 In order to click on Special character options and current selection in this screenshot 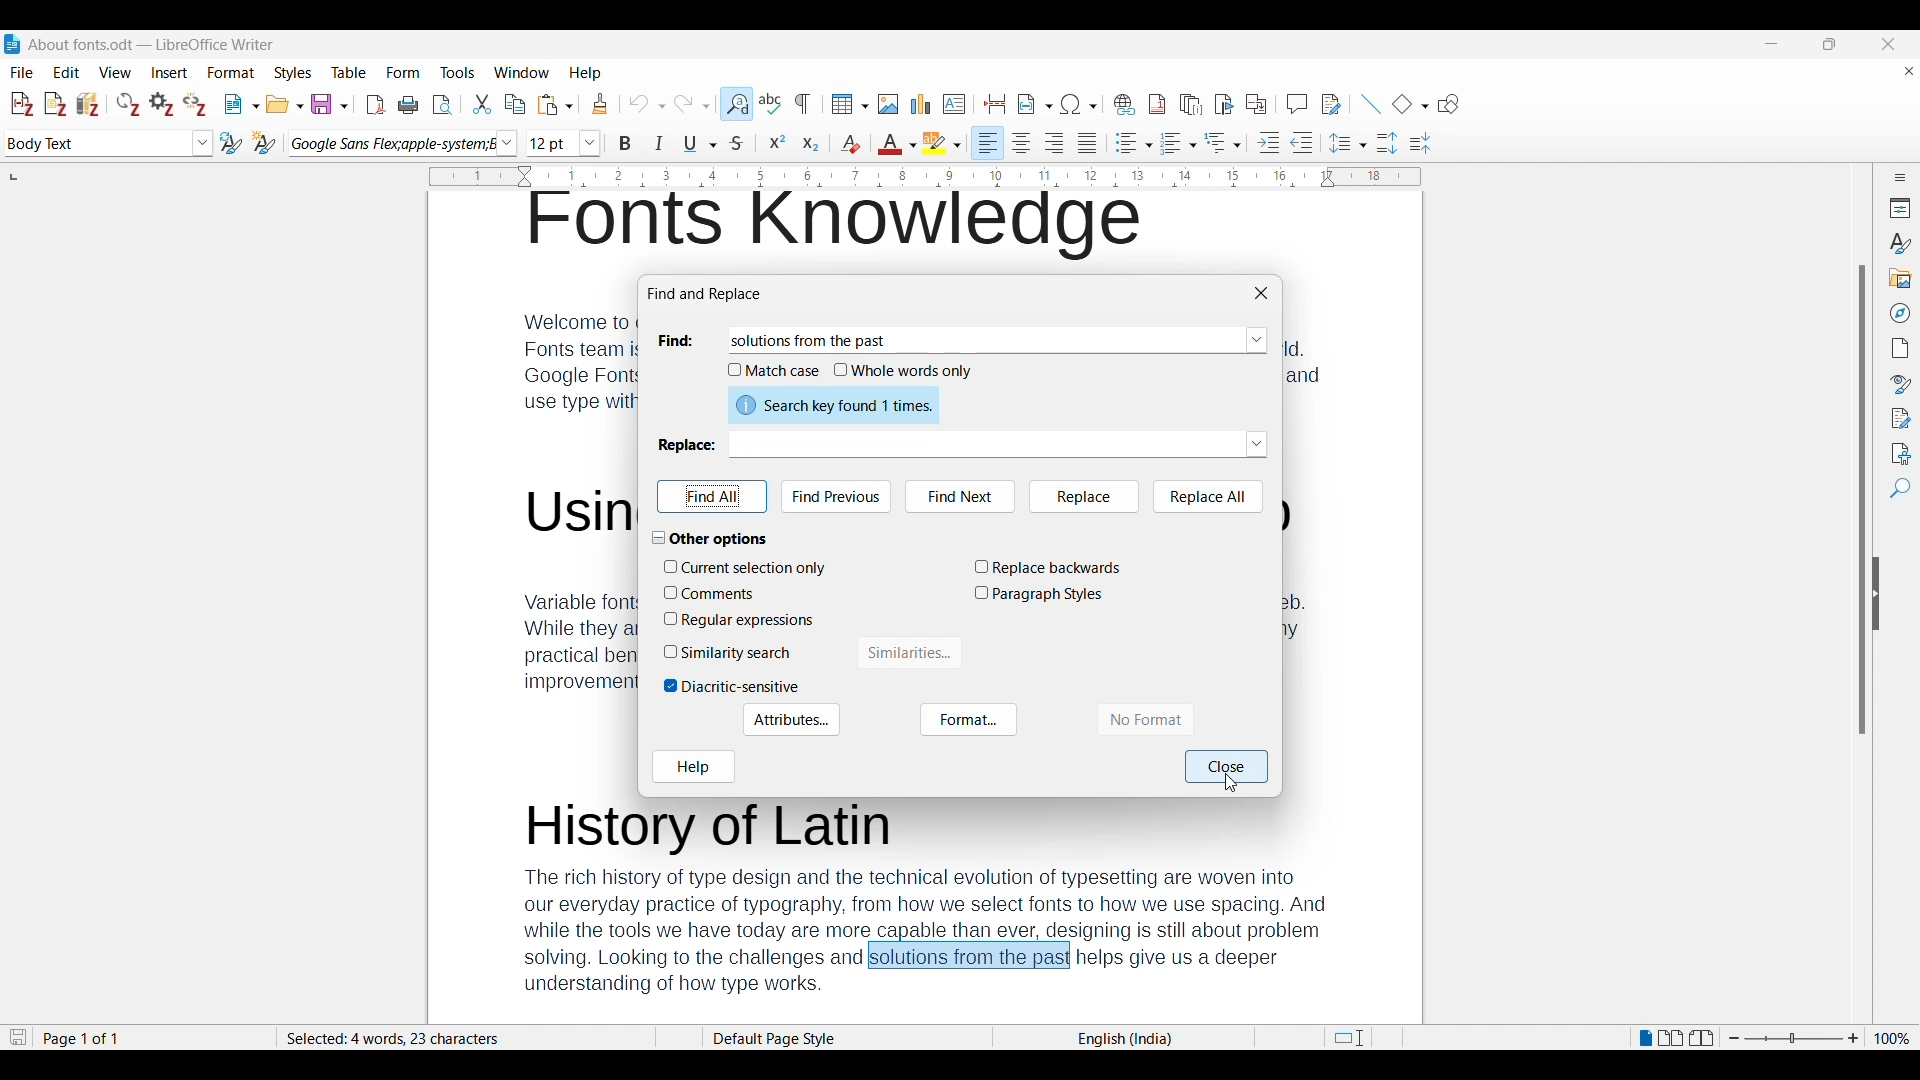, I will do `click(1079, 104)`.